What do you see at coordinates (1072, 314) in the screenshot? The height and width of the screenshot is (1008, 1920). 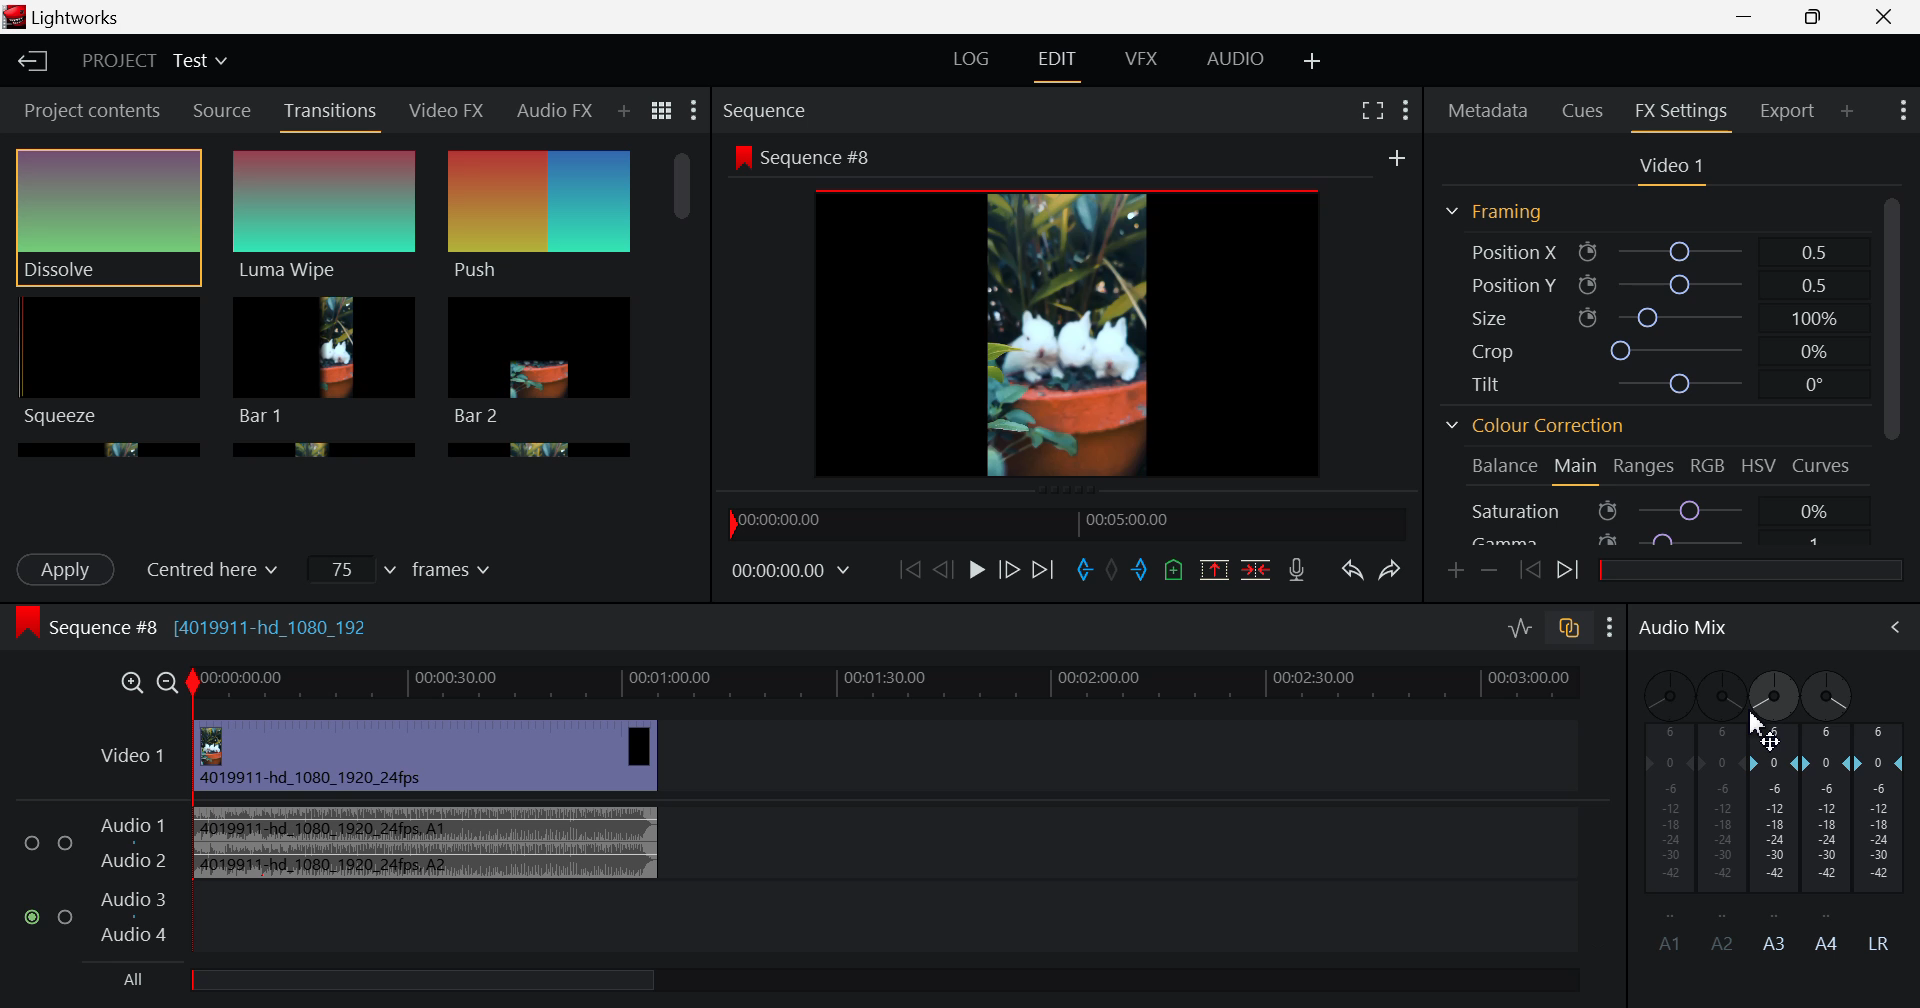 I see `Sequence Preview Screen` at bounding box center [1072, 314].